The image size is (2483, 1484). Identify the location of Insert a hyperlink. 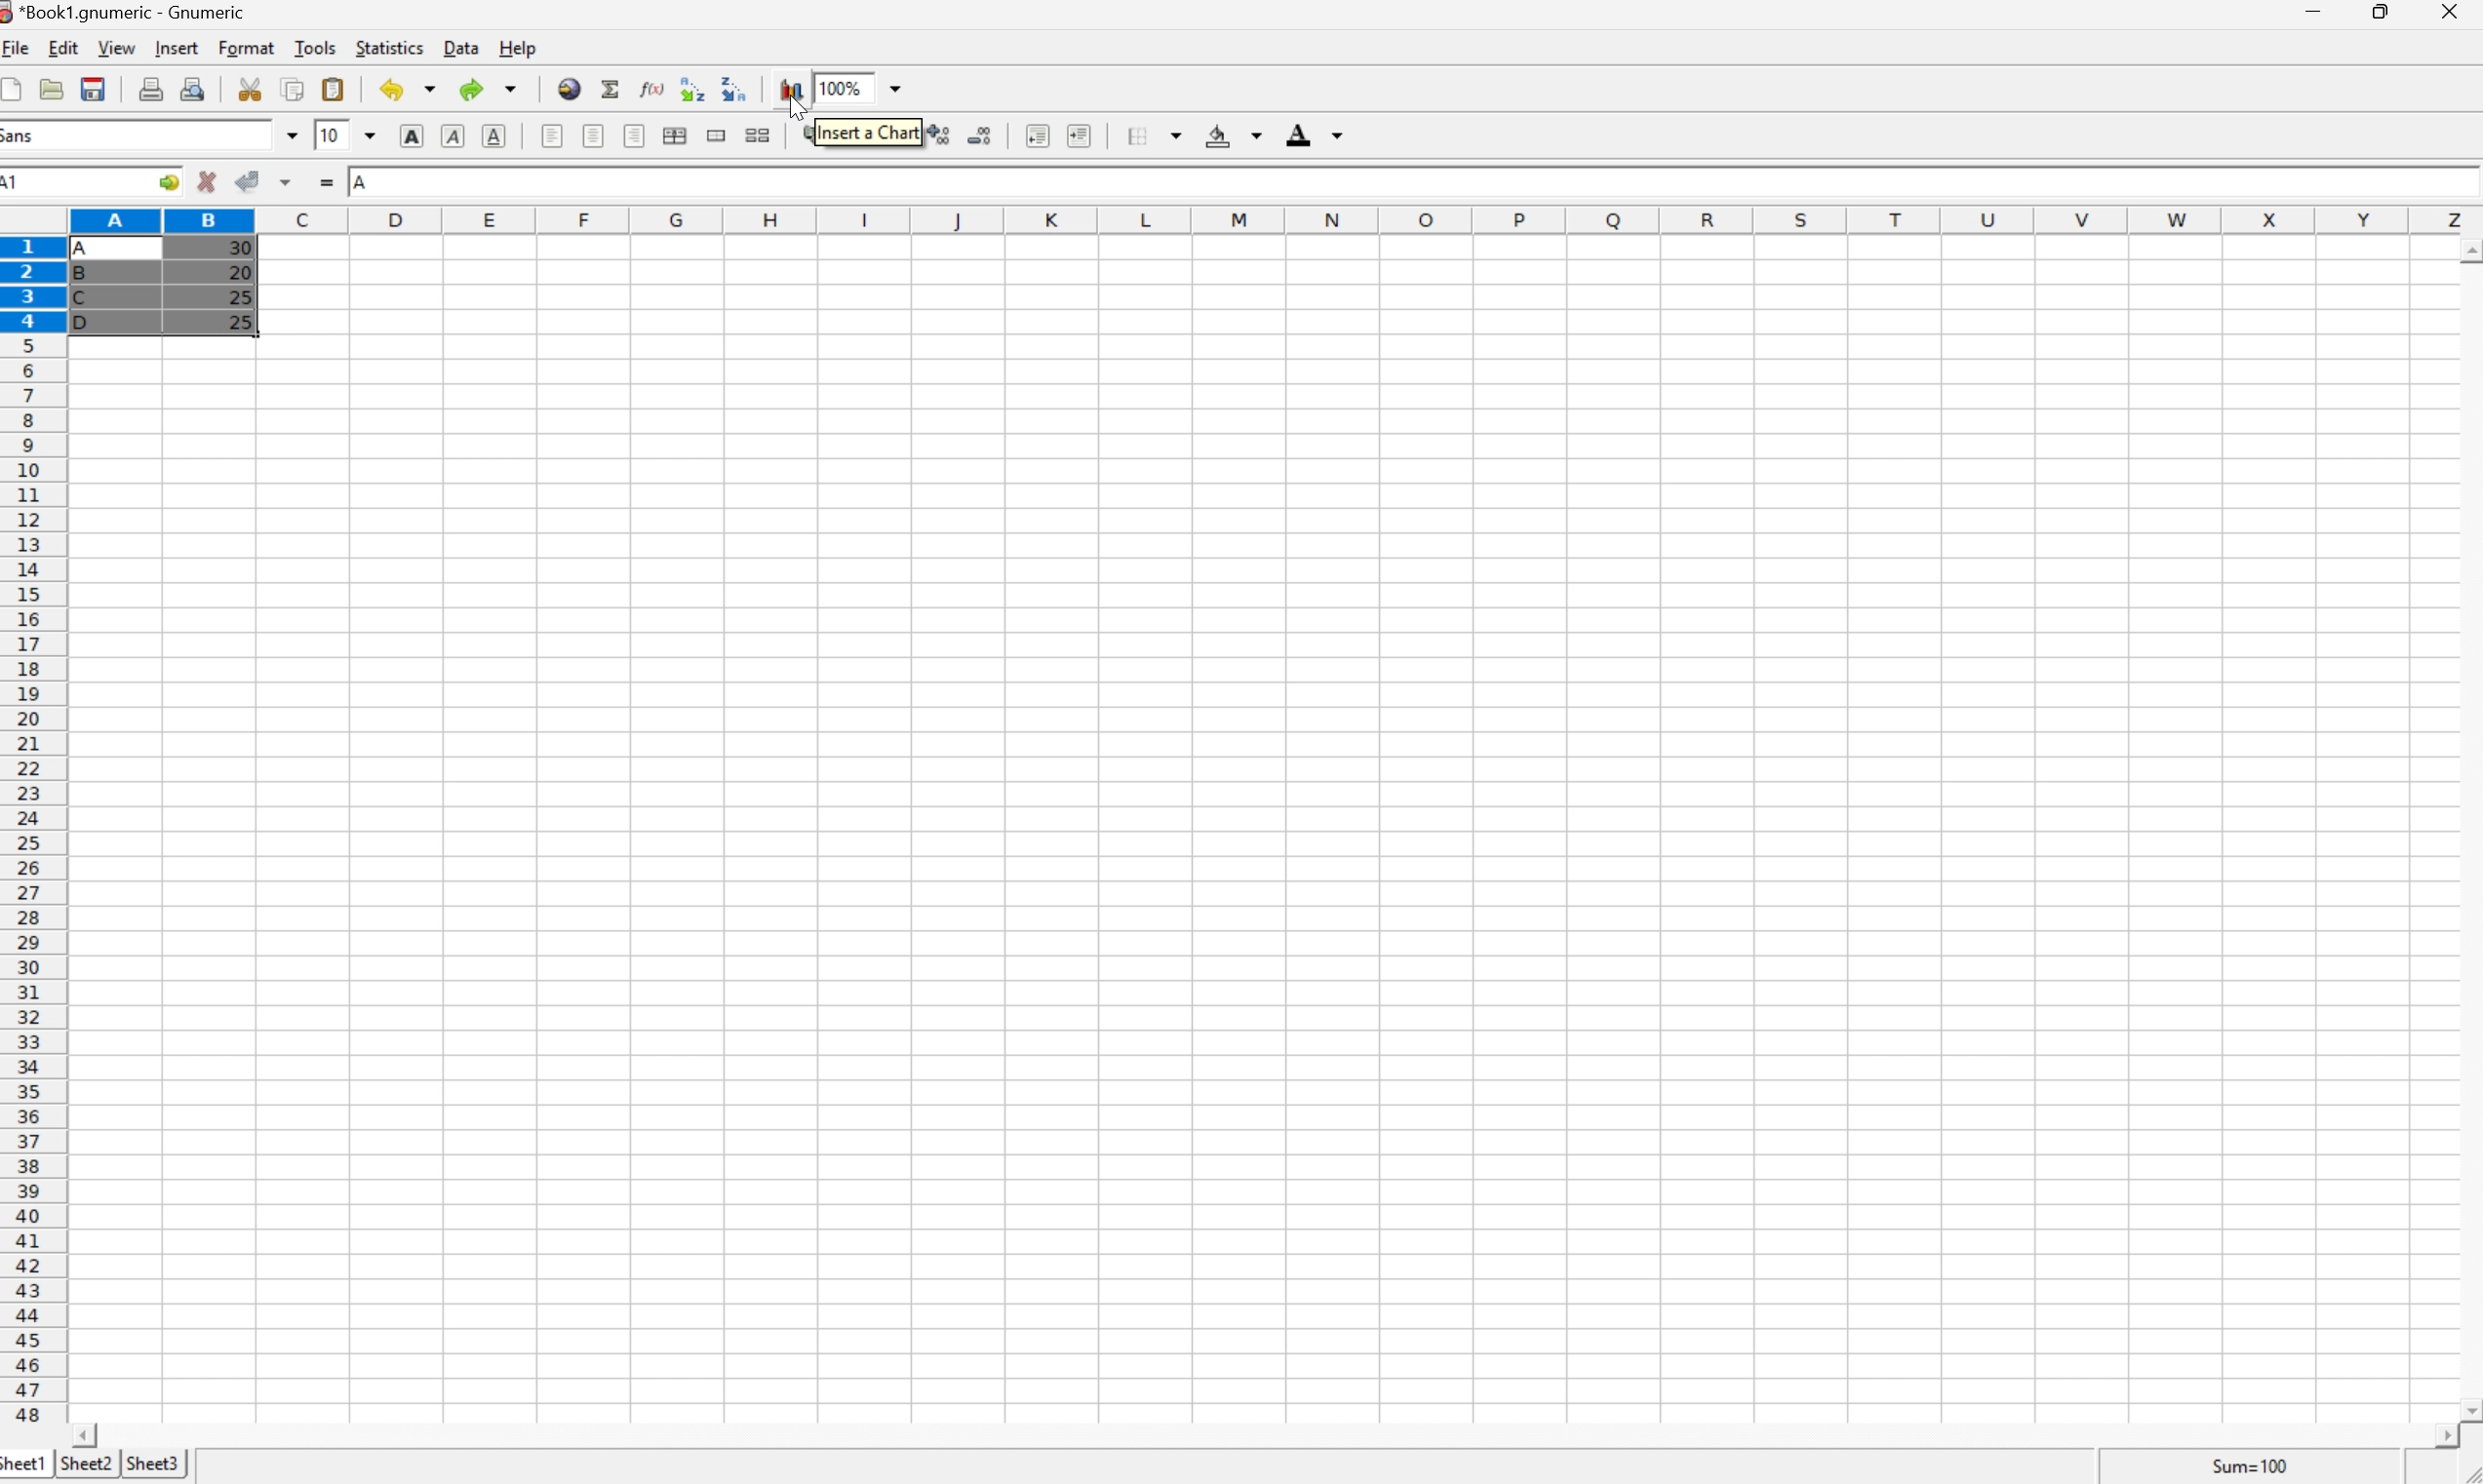
(570, 89).